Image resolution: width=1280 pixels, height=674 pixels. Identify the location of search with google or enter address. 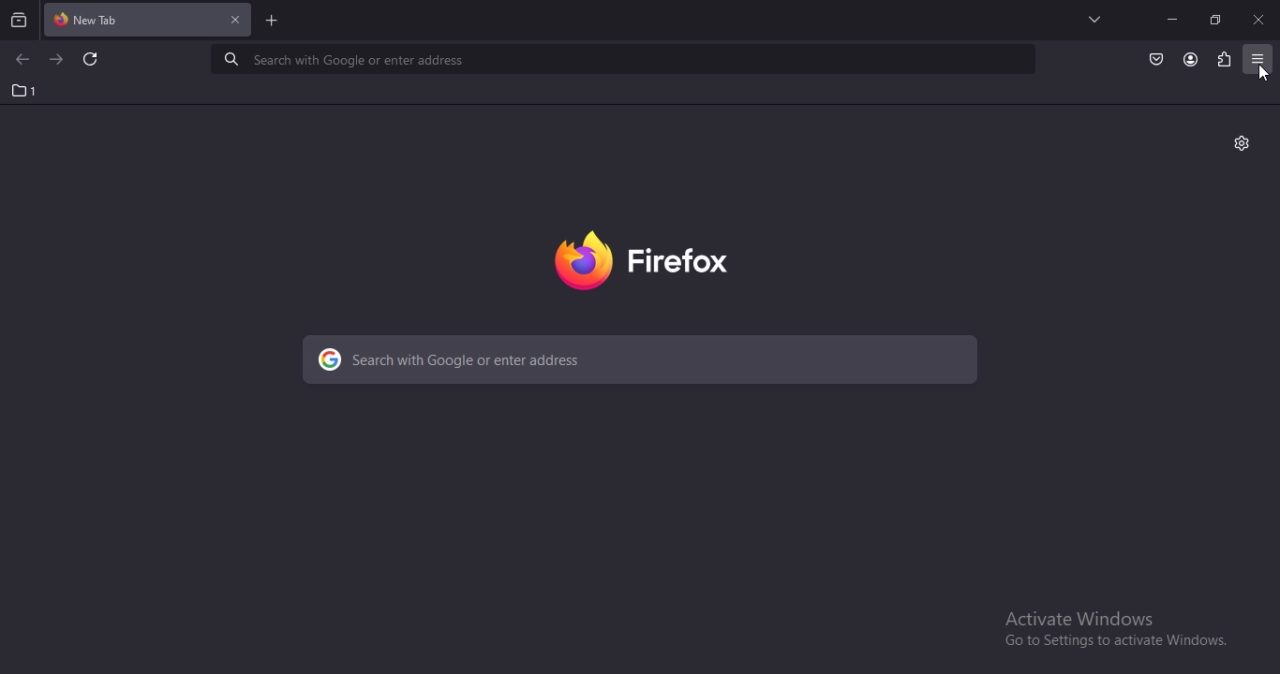
(641, 361).